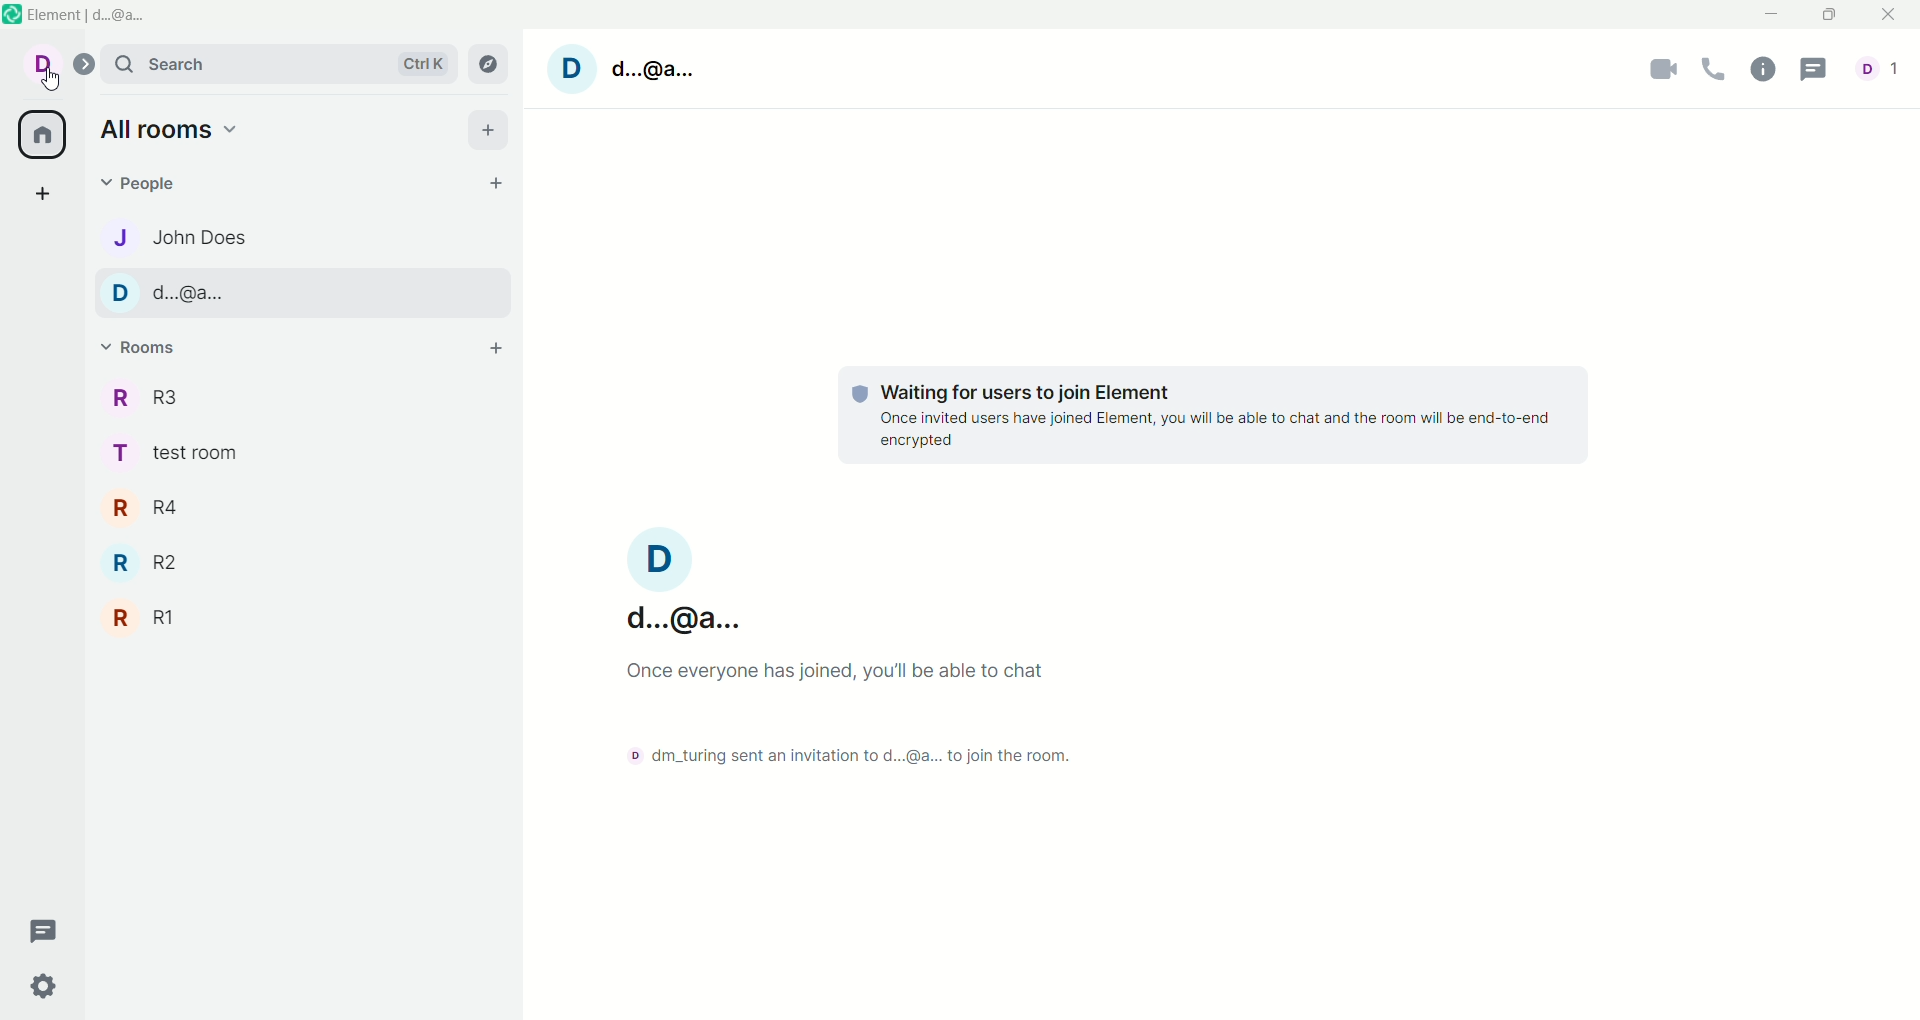 This screenshot has height=1020, width=1920. I want to click on Once everyone has joined, you'll be able to chat, so click(832, 670).